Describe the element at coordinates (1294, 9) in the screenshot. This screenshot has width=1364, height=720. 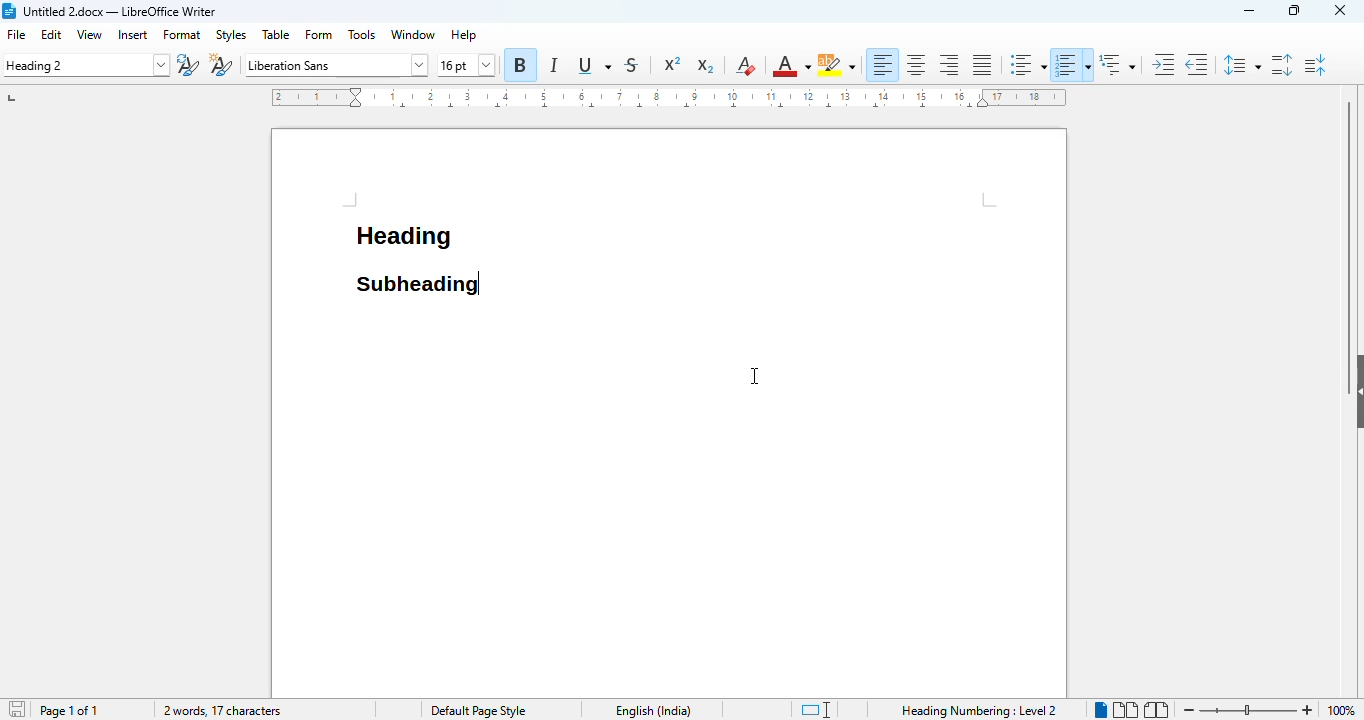
I see `maximize` at that location.